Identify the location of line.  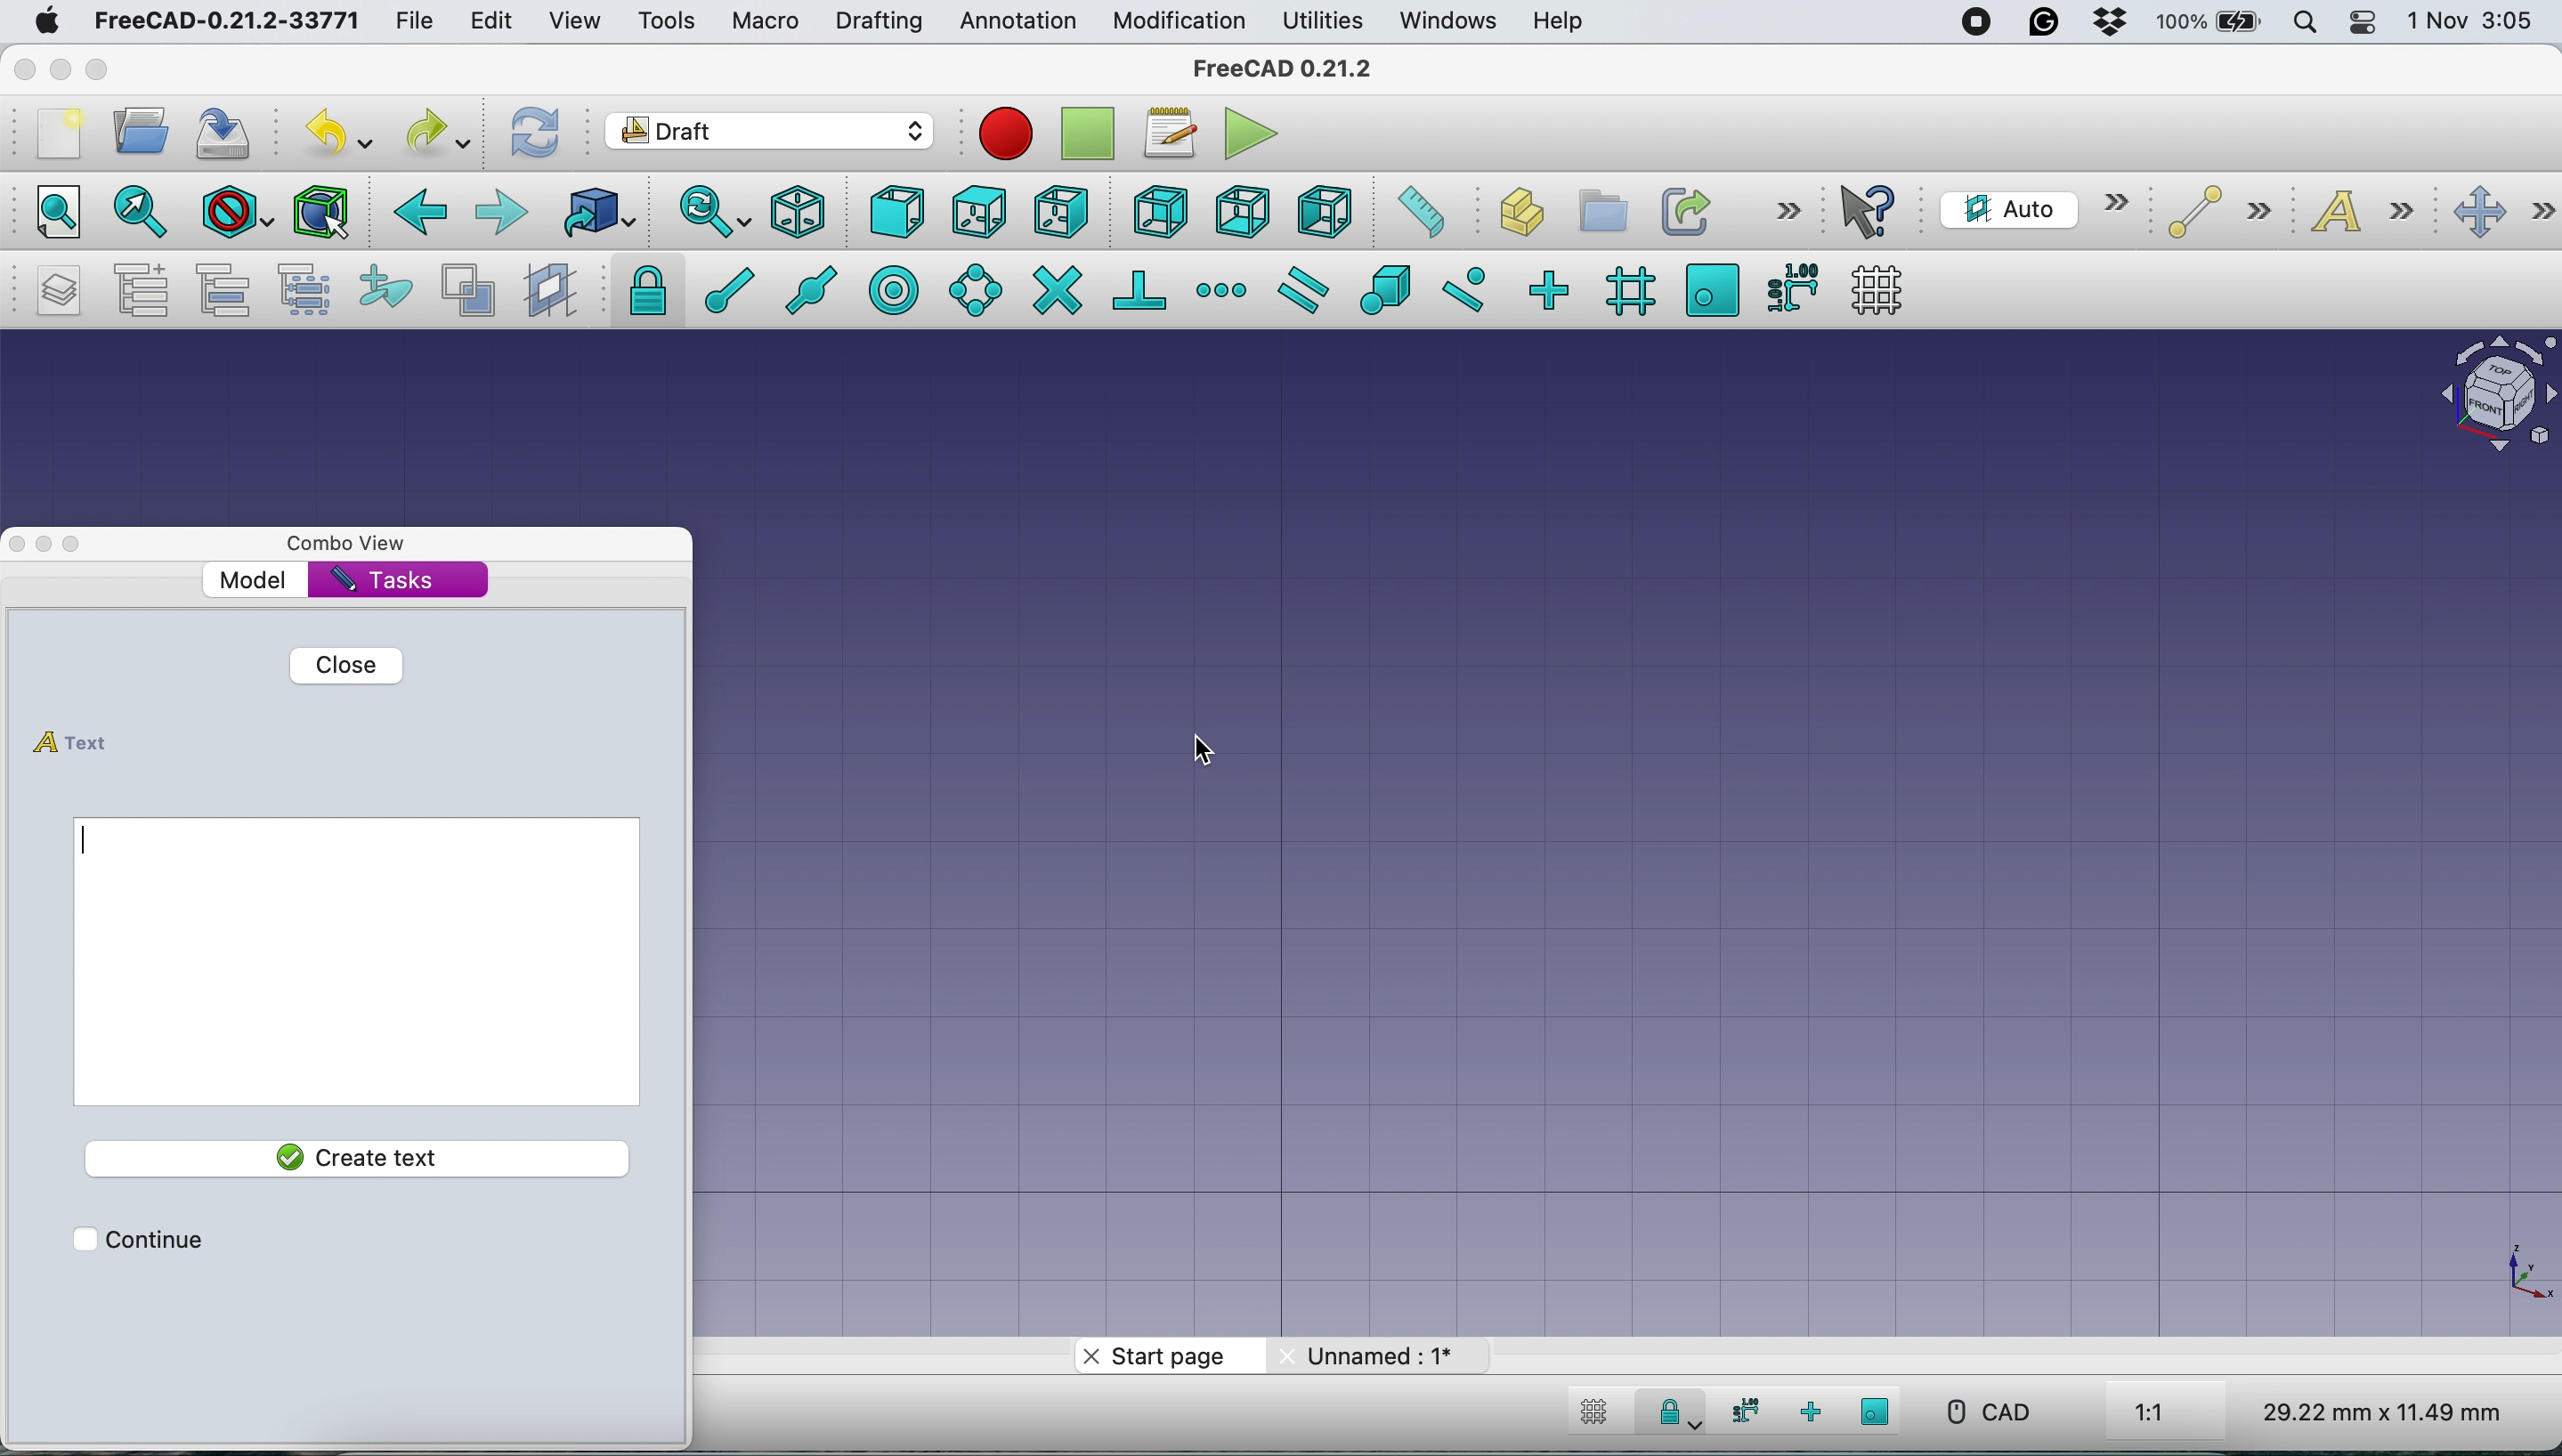
(2213, 211).